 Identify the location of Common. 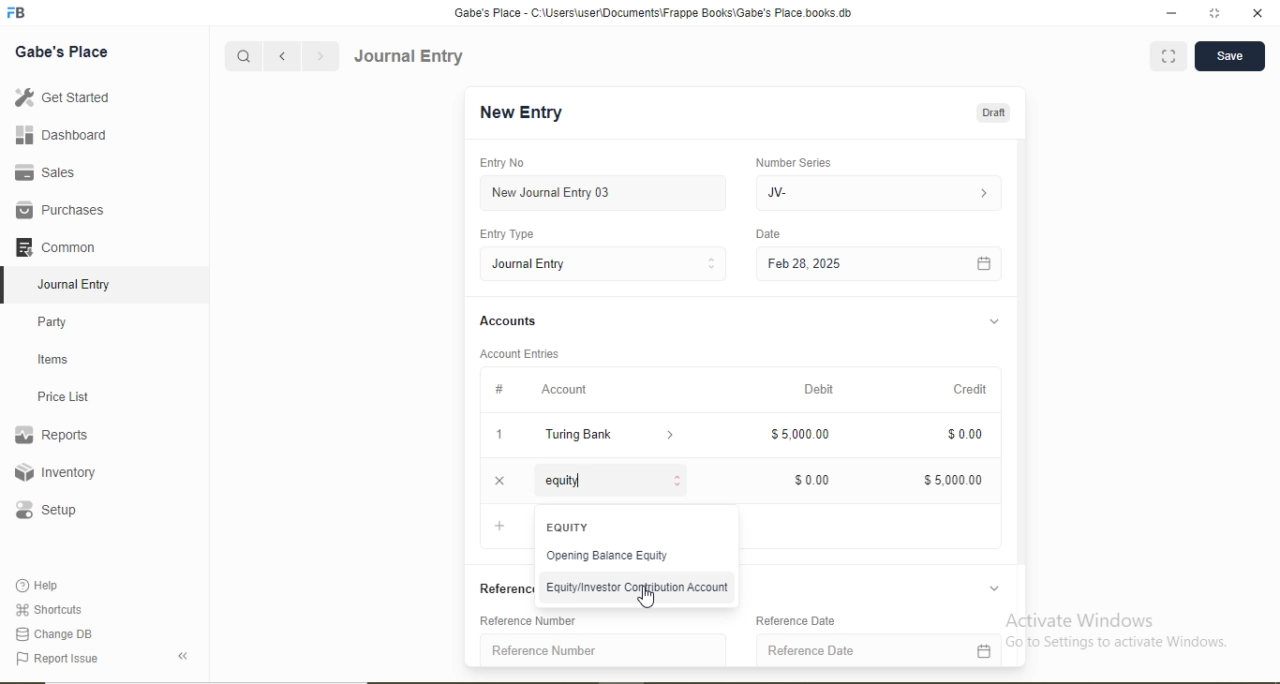
(54, 246).